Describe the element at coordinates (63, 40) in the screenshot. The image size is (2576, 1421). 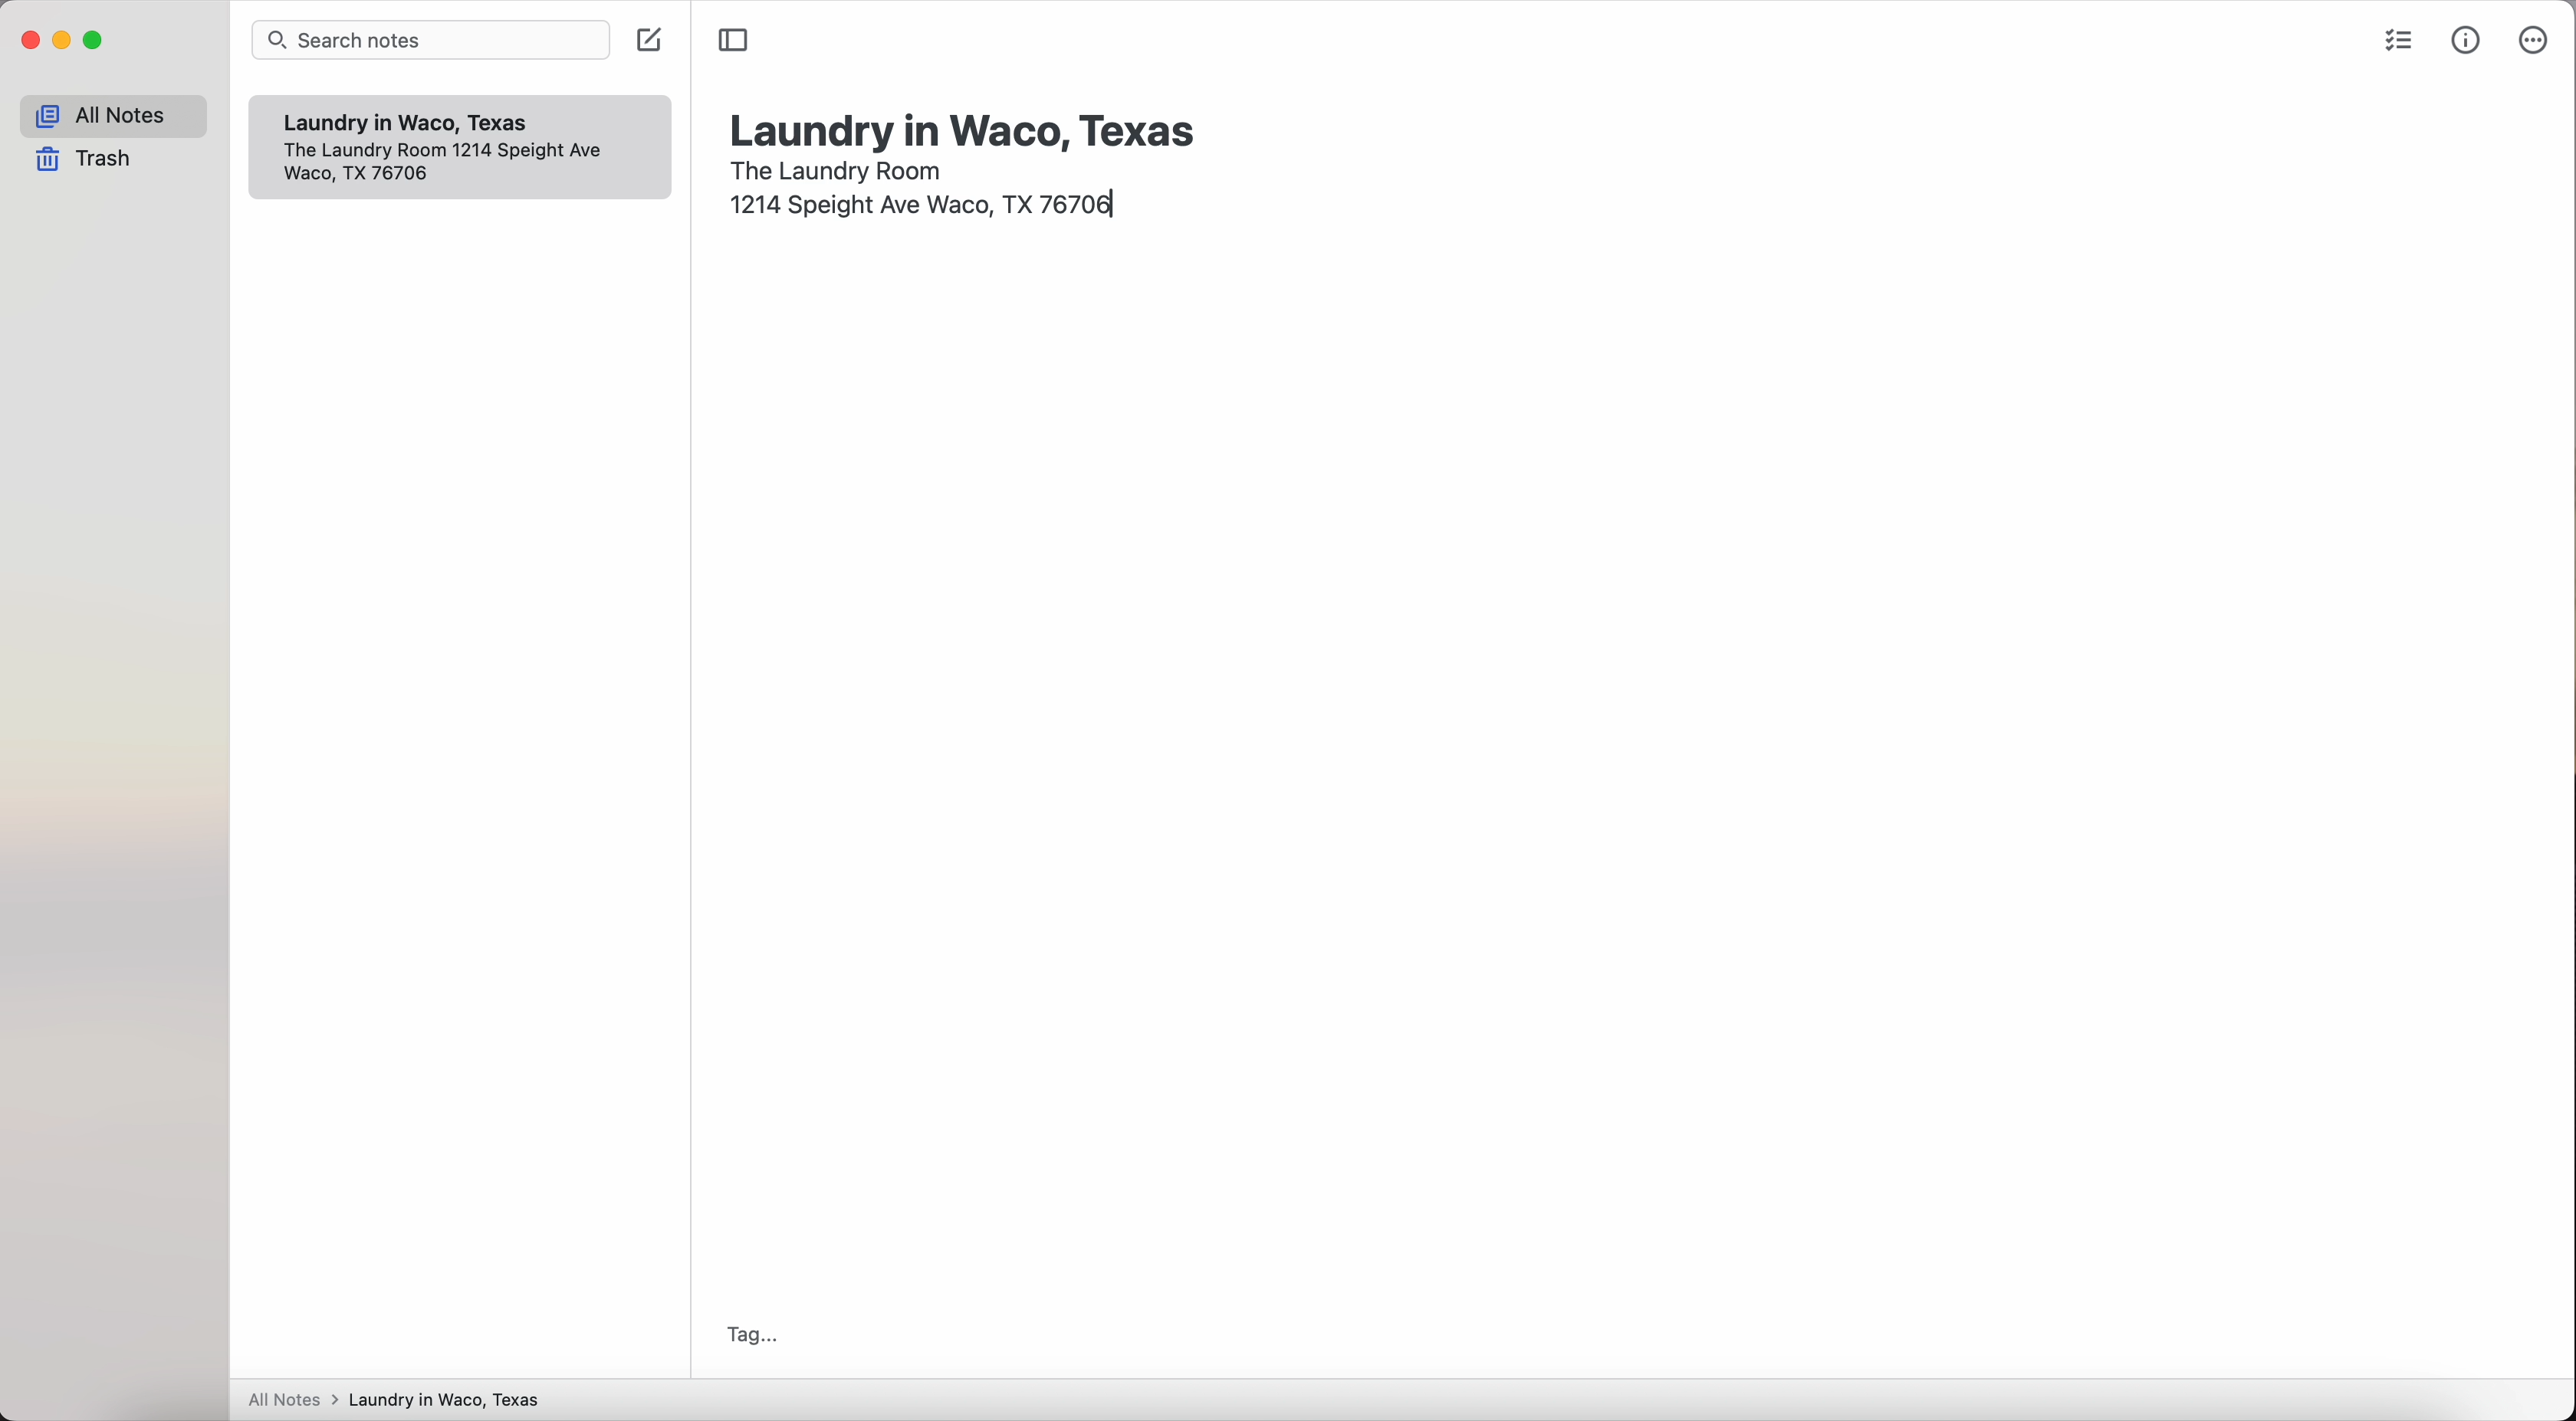
I see `minimize app` at that location.